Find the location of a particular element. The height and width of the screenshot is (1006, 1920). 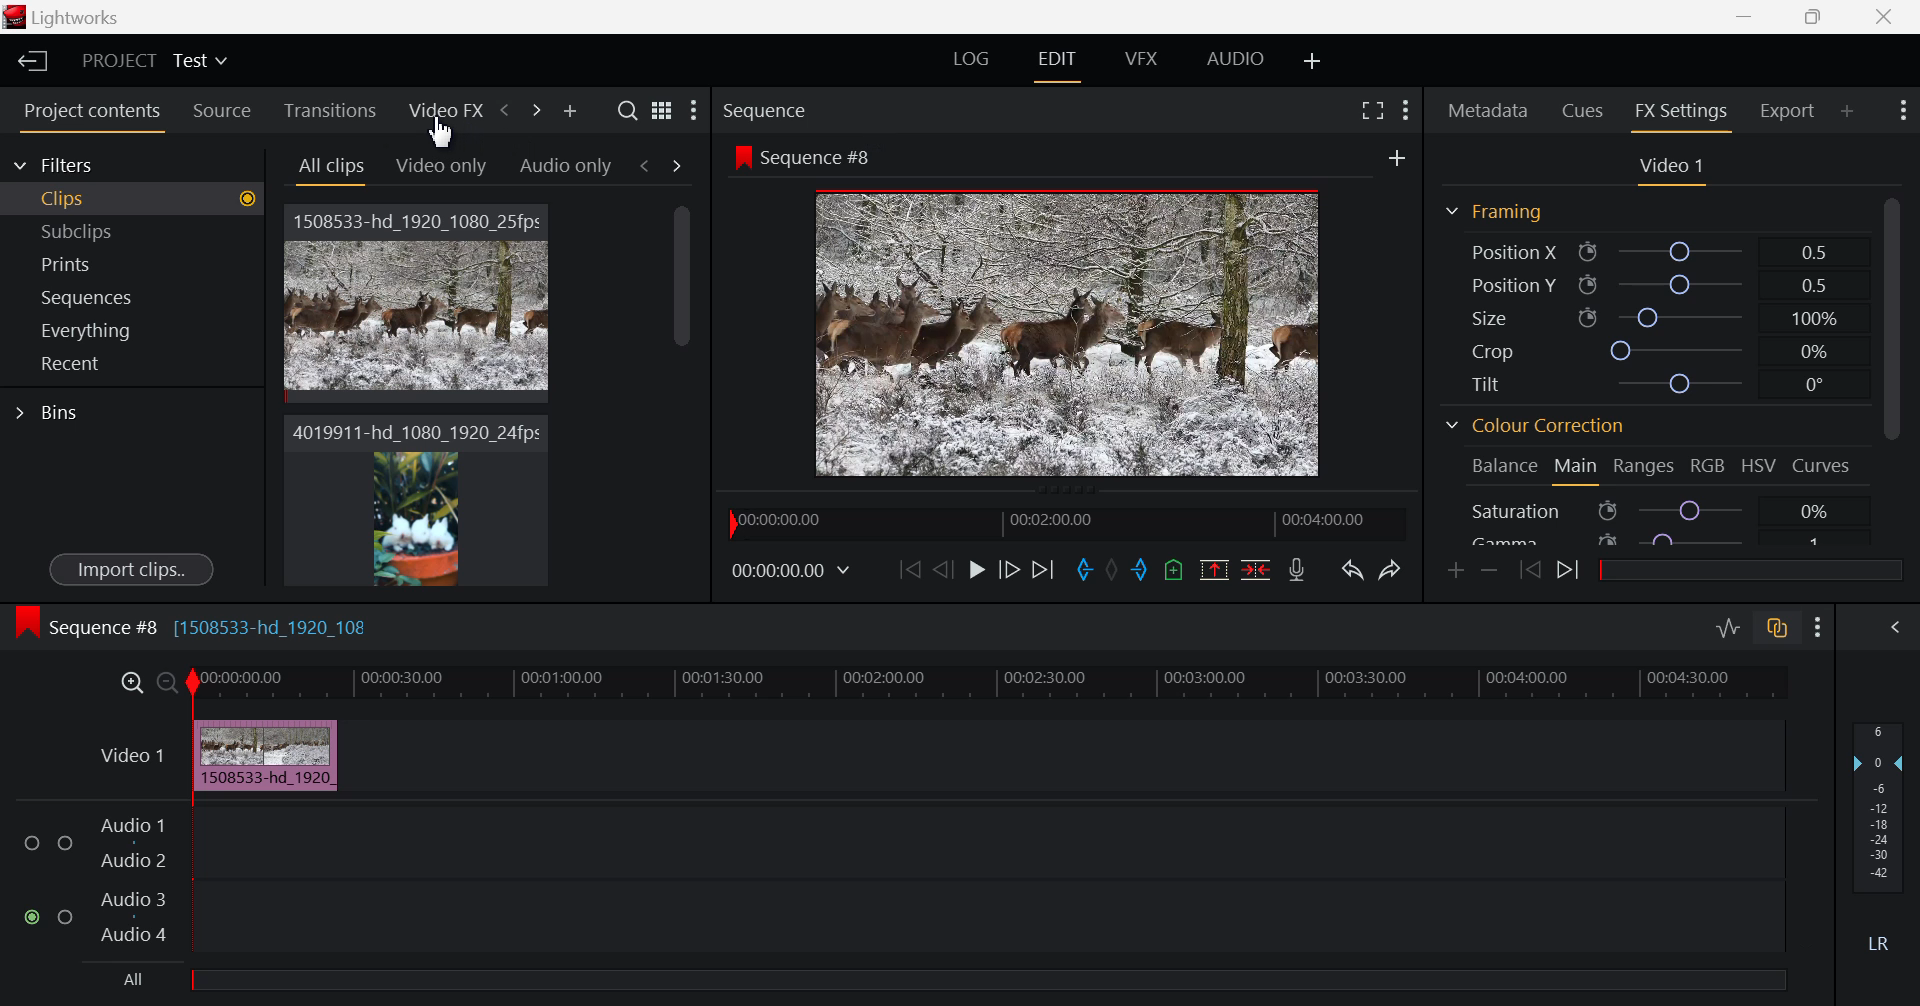

Show Settings is located at coordinates (1404, 110).